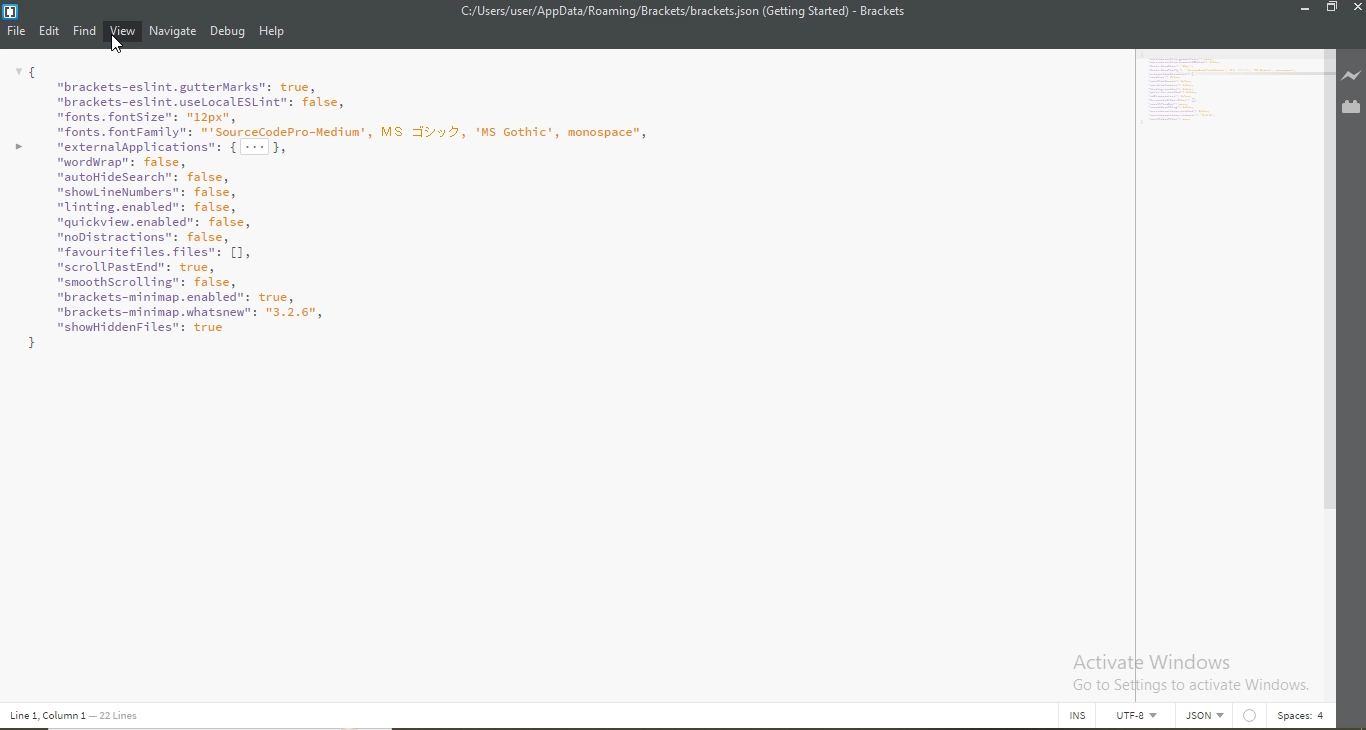 This screenshot has width=1366, height=730. I want to click on Debug, so click(229, 33).